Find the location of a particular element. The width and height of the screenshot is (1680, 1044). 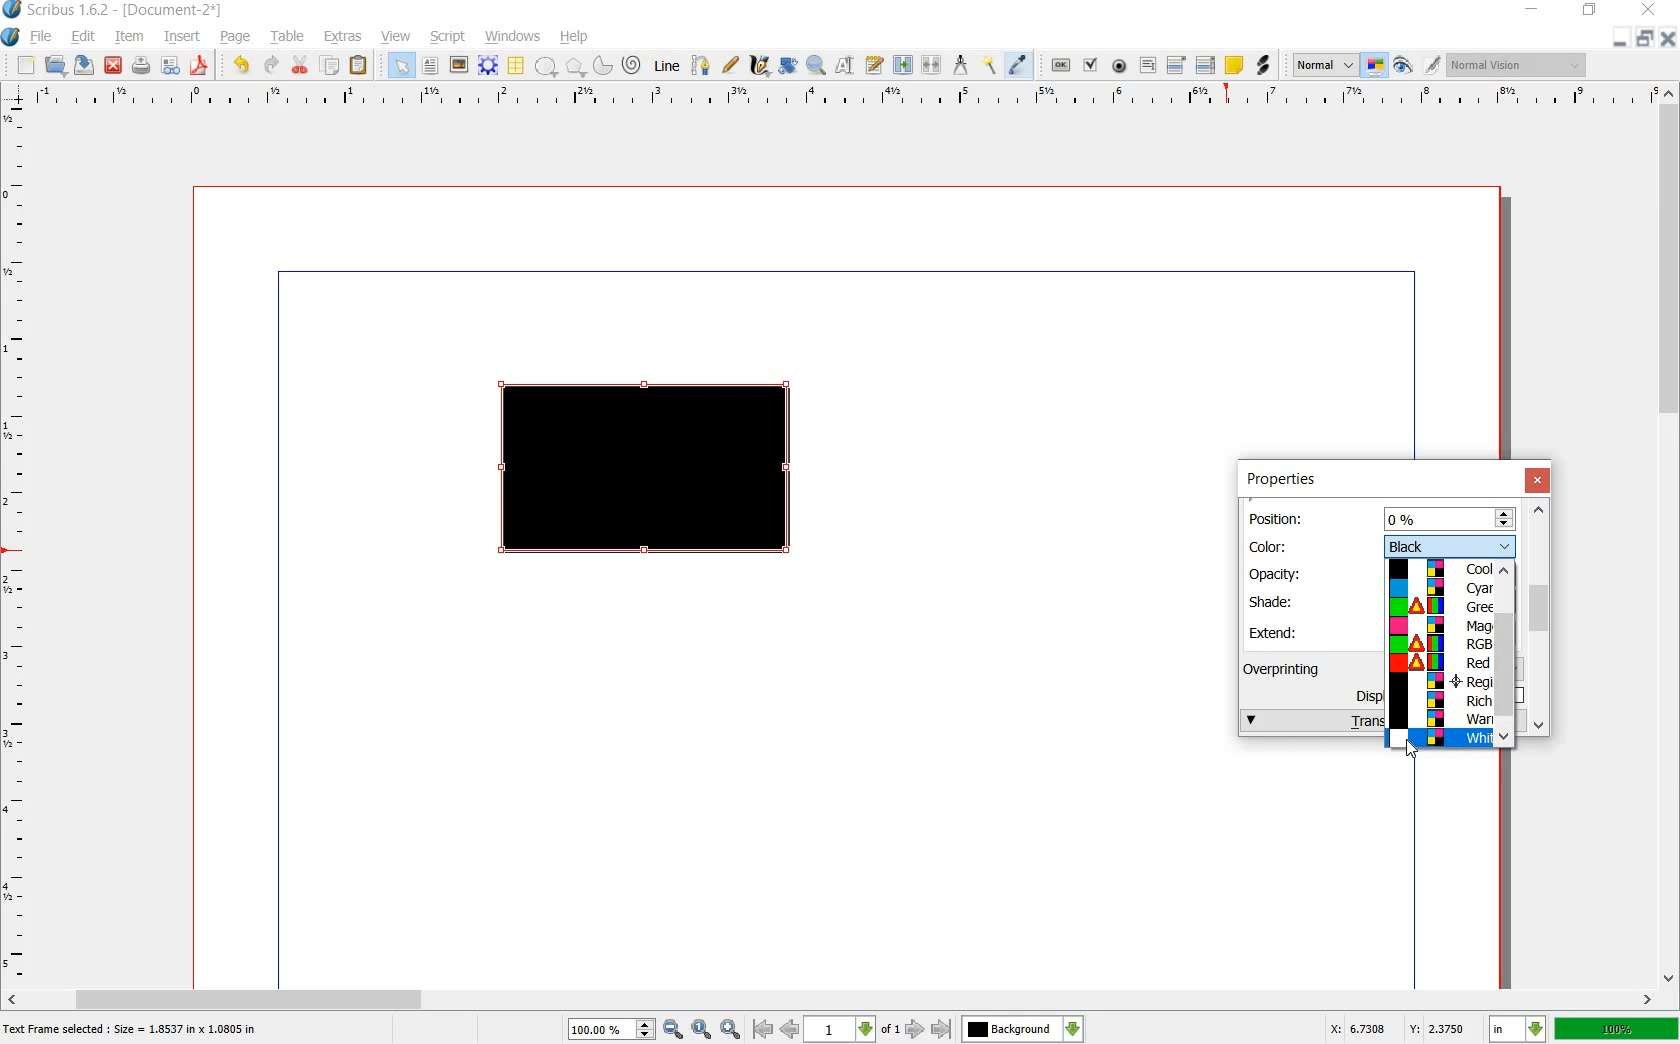

select the image preview quality is located at coordinates (1325, 66).